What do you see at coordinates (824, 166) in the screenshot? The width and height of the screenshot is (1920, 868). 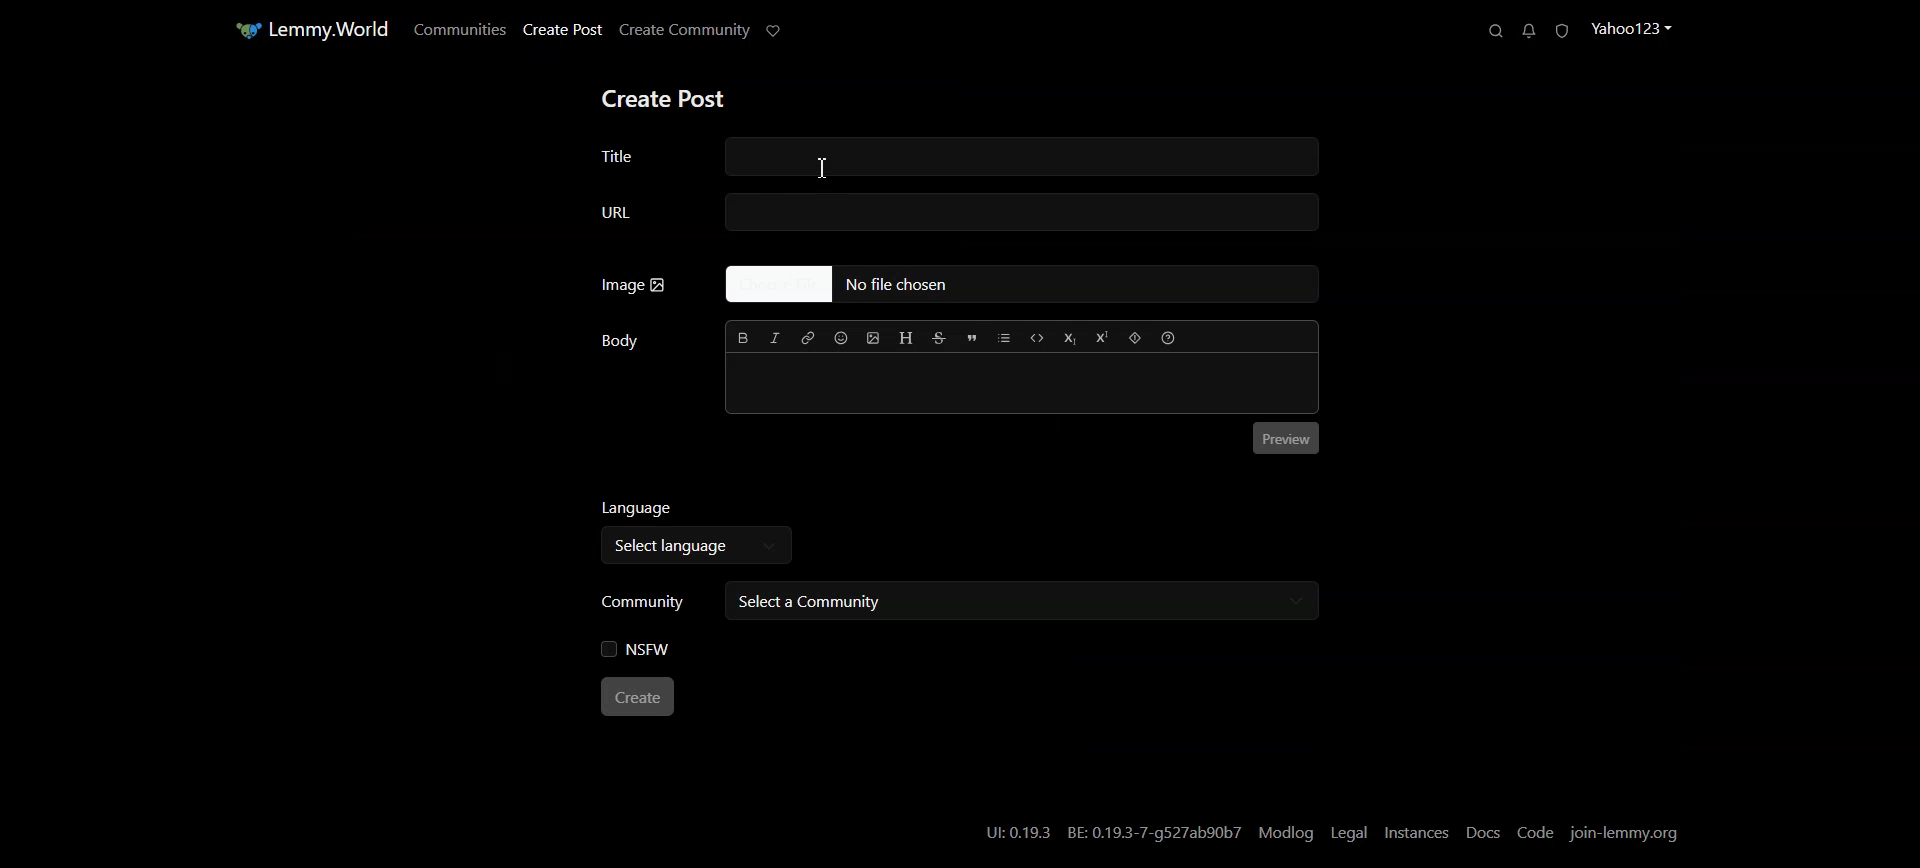 I see `Text cursor` at bounding box center [824, 166].